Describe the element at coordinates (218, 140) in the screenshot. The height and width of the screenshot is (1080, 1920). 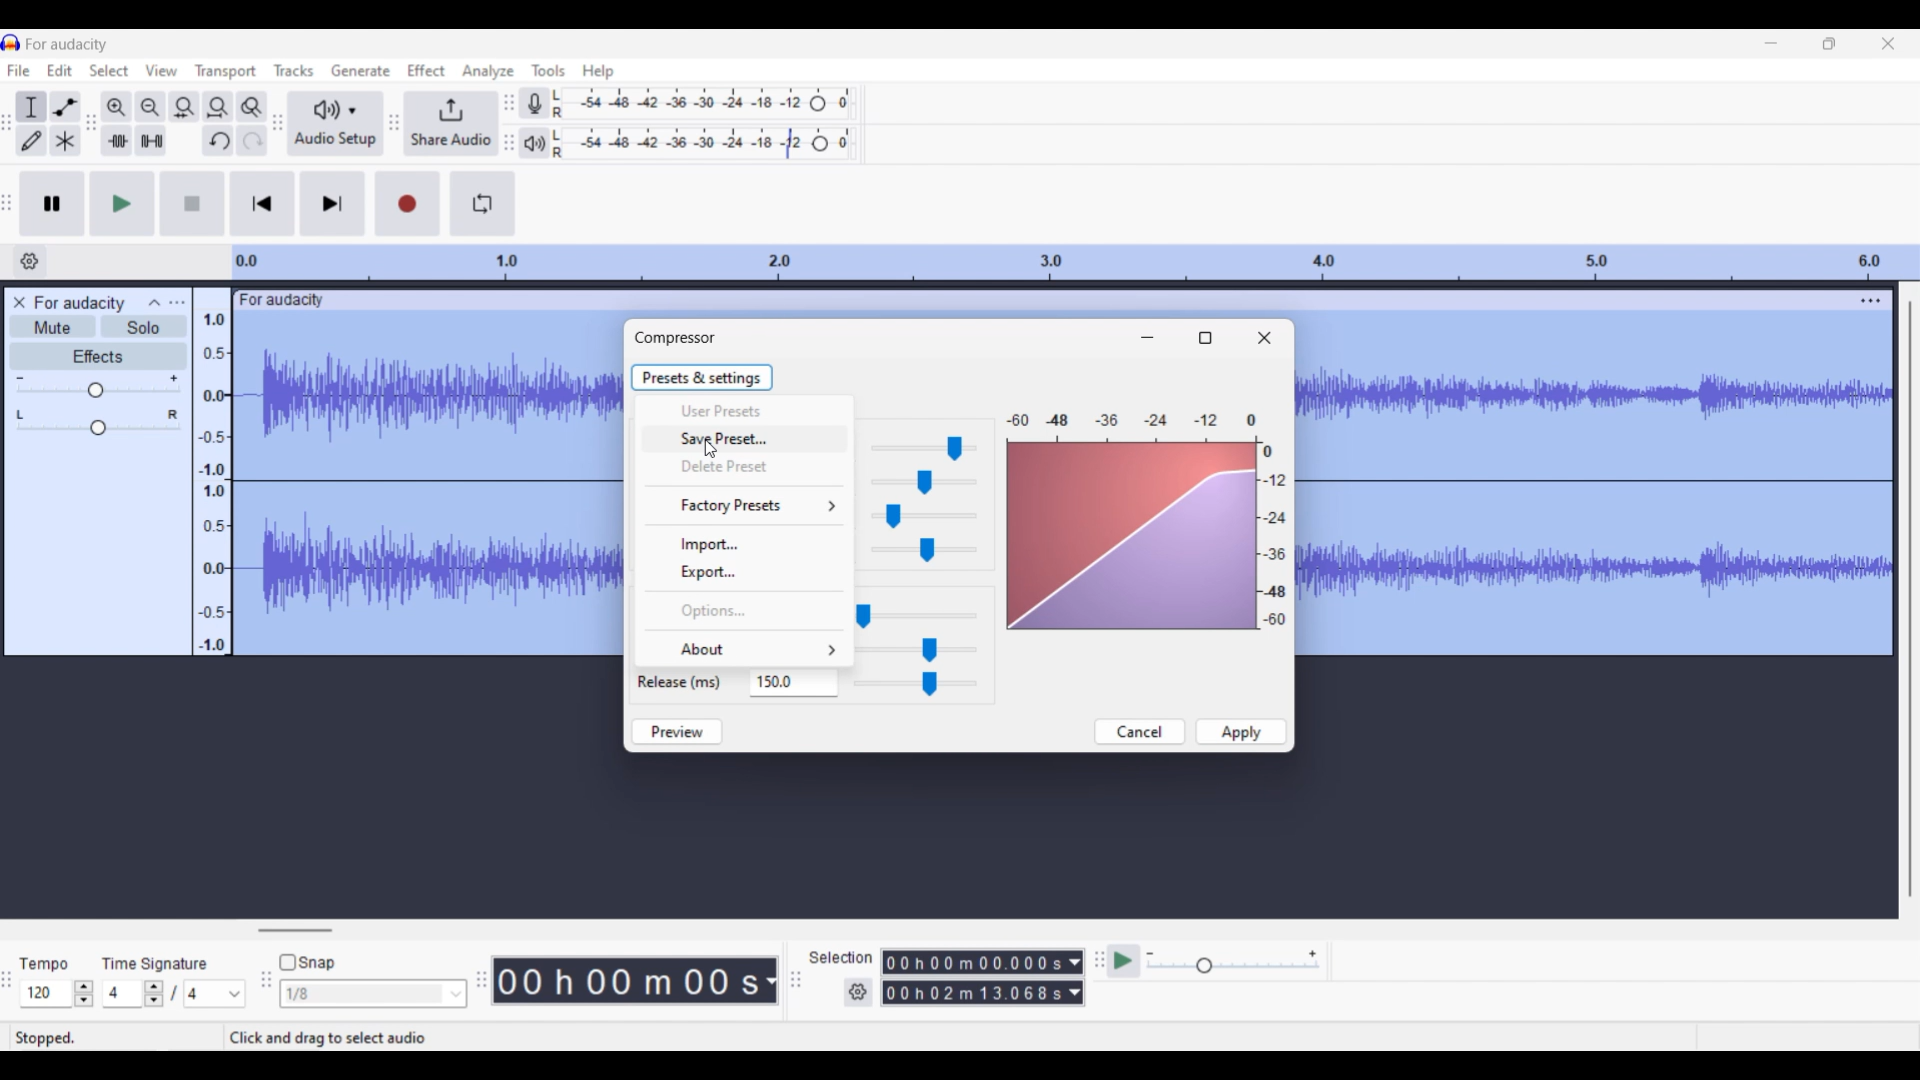
I see `Undo` at that location.